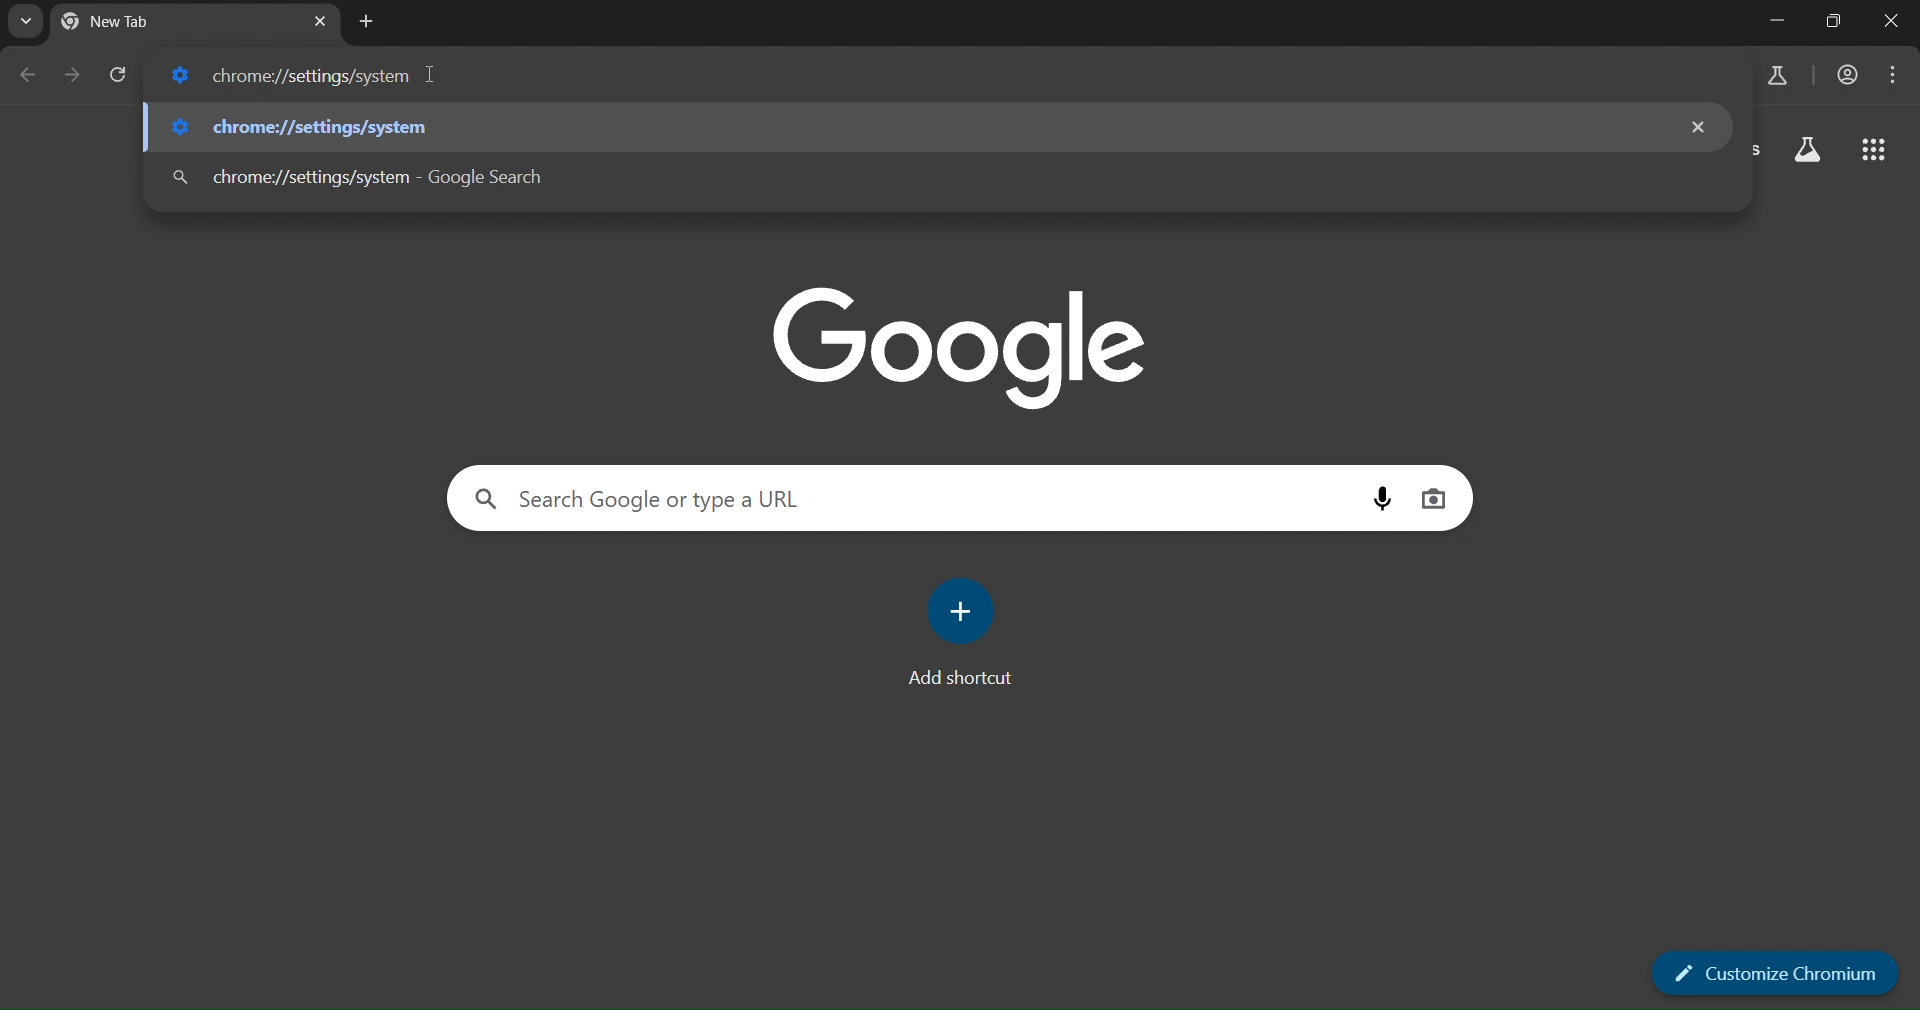 The image size is (1920, 1010). Describe the element at coordinates (1850, 75) in the screenshot. I see `accounts` at that location.